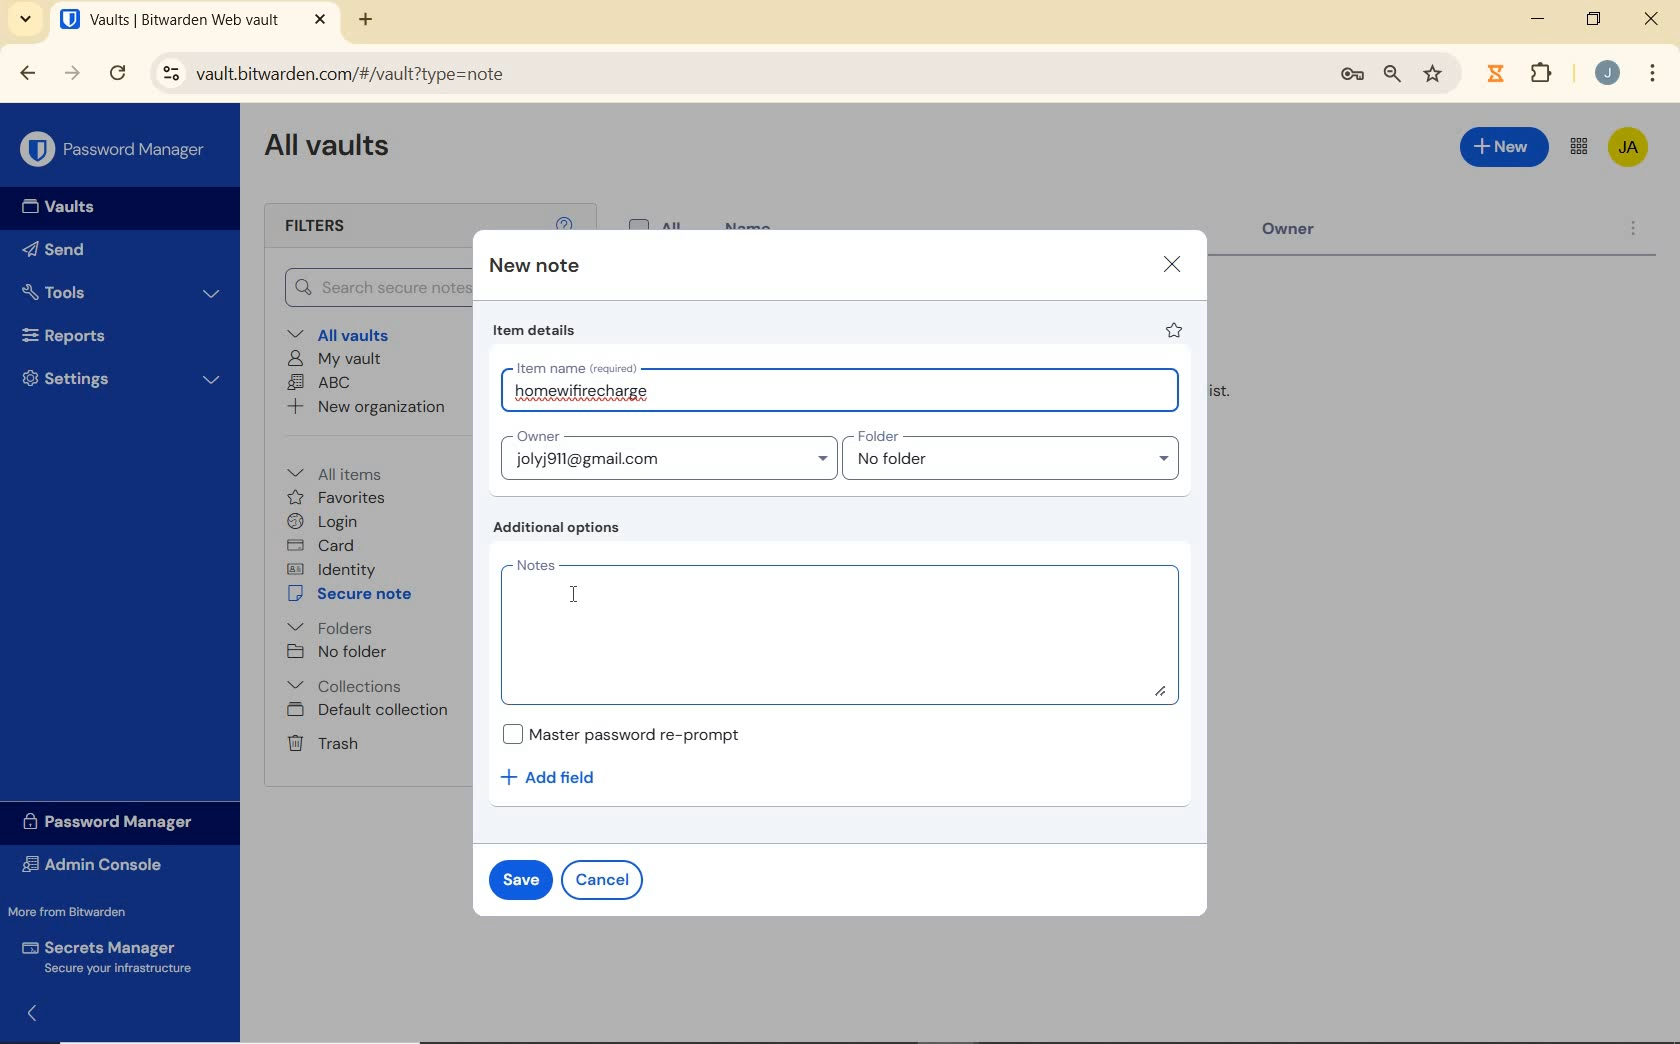 The image size is (1680, 1044). I want to click on notes, so click(846, 630).